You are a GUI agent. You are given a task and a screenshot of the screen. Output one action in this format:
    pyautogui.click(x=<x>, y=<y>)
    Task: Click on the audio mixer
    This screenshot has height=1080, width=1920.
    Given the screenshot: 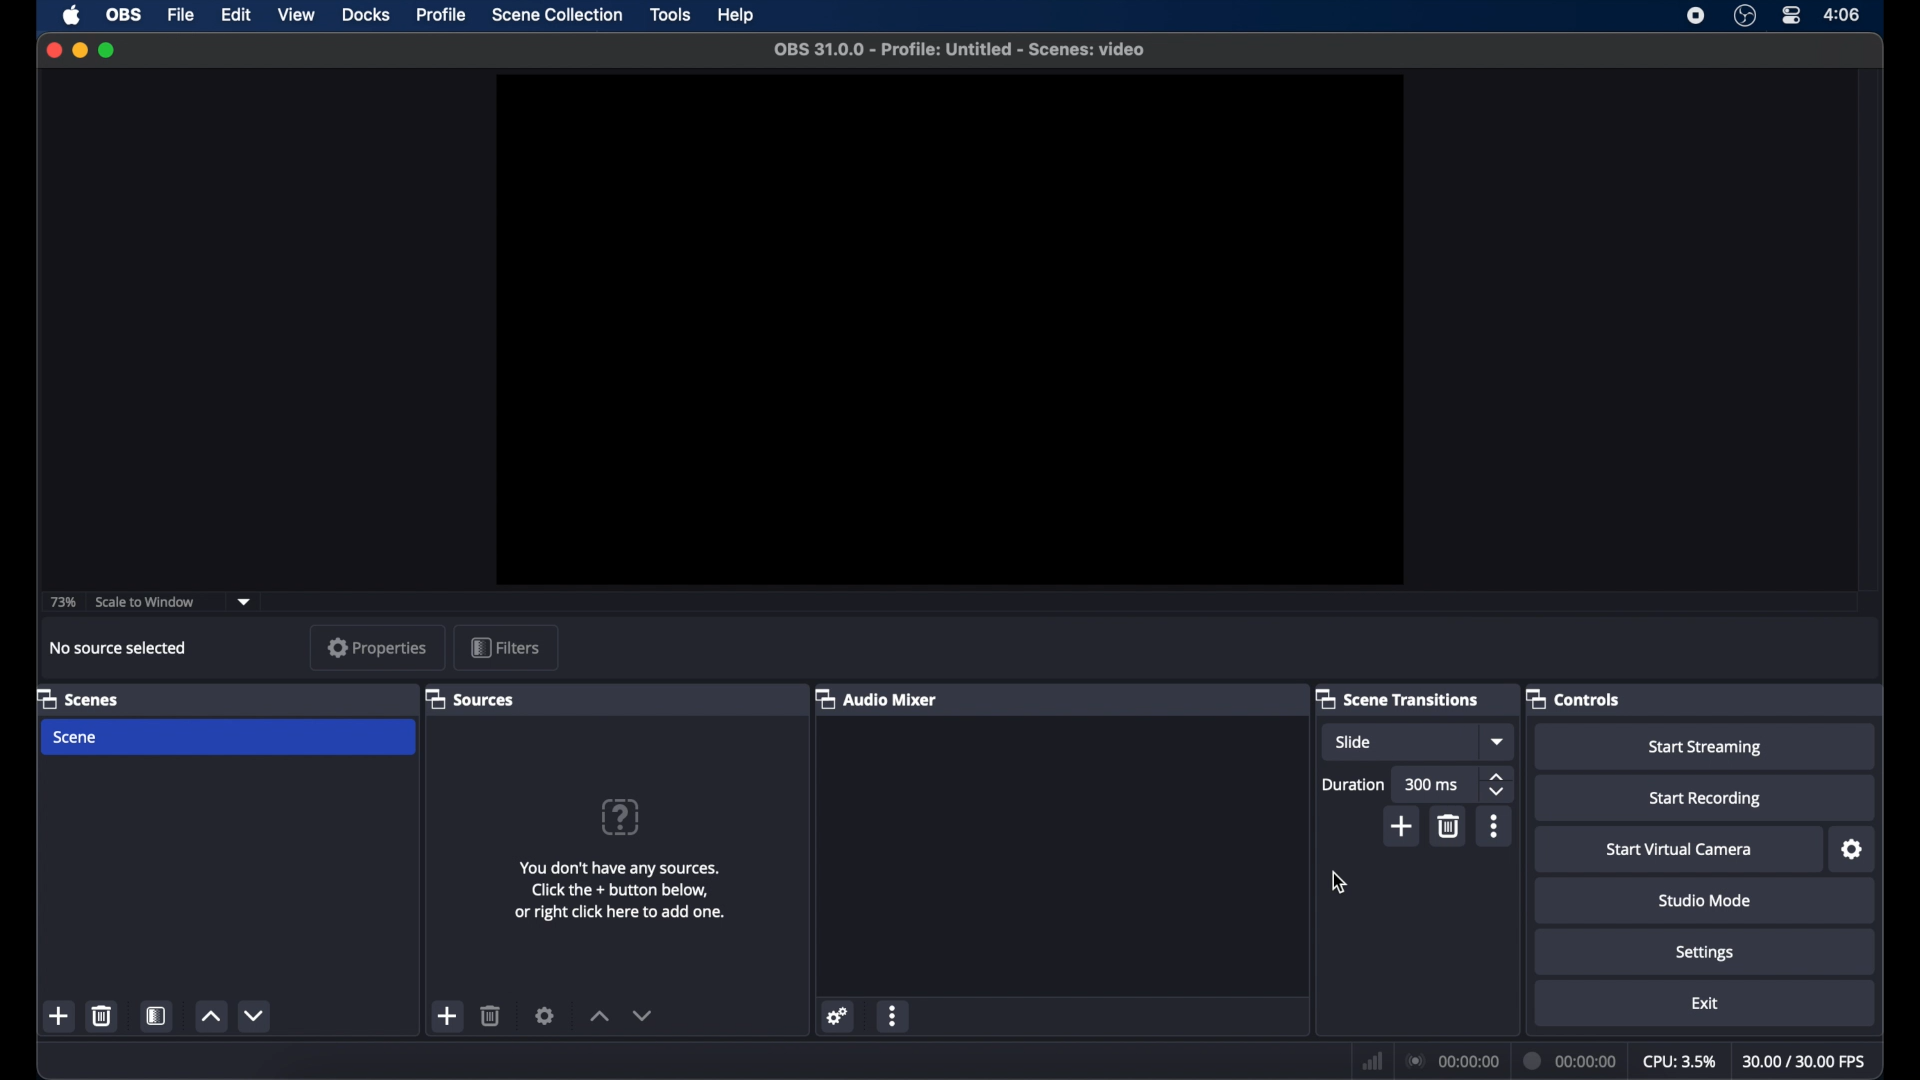 What is the action you would take?
    pyautogui.click(x=881, y=700)
    